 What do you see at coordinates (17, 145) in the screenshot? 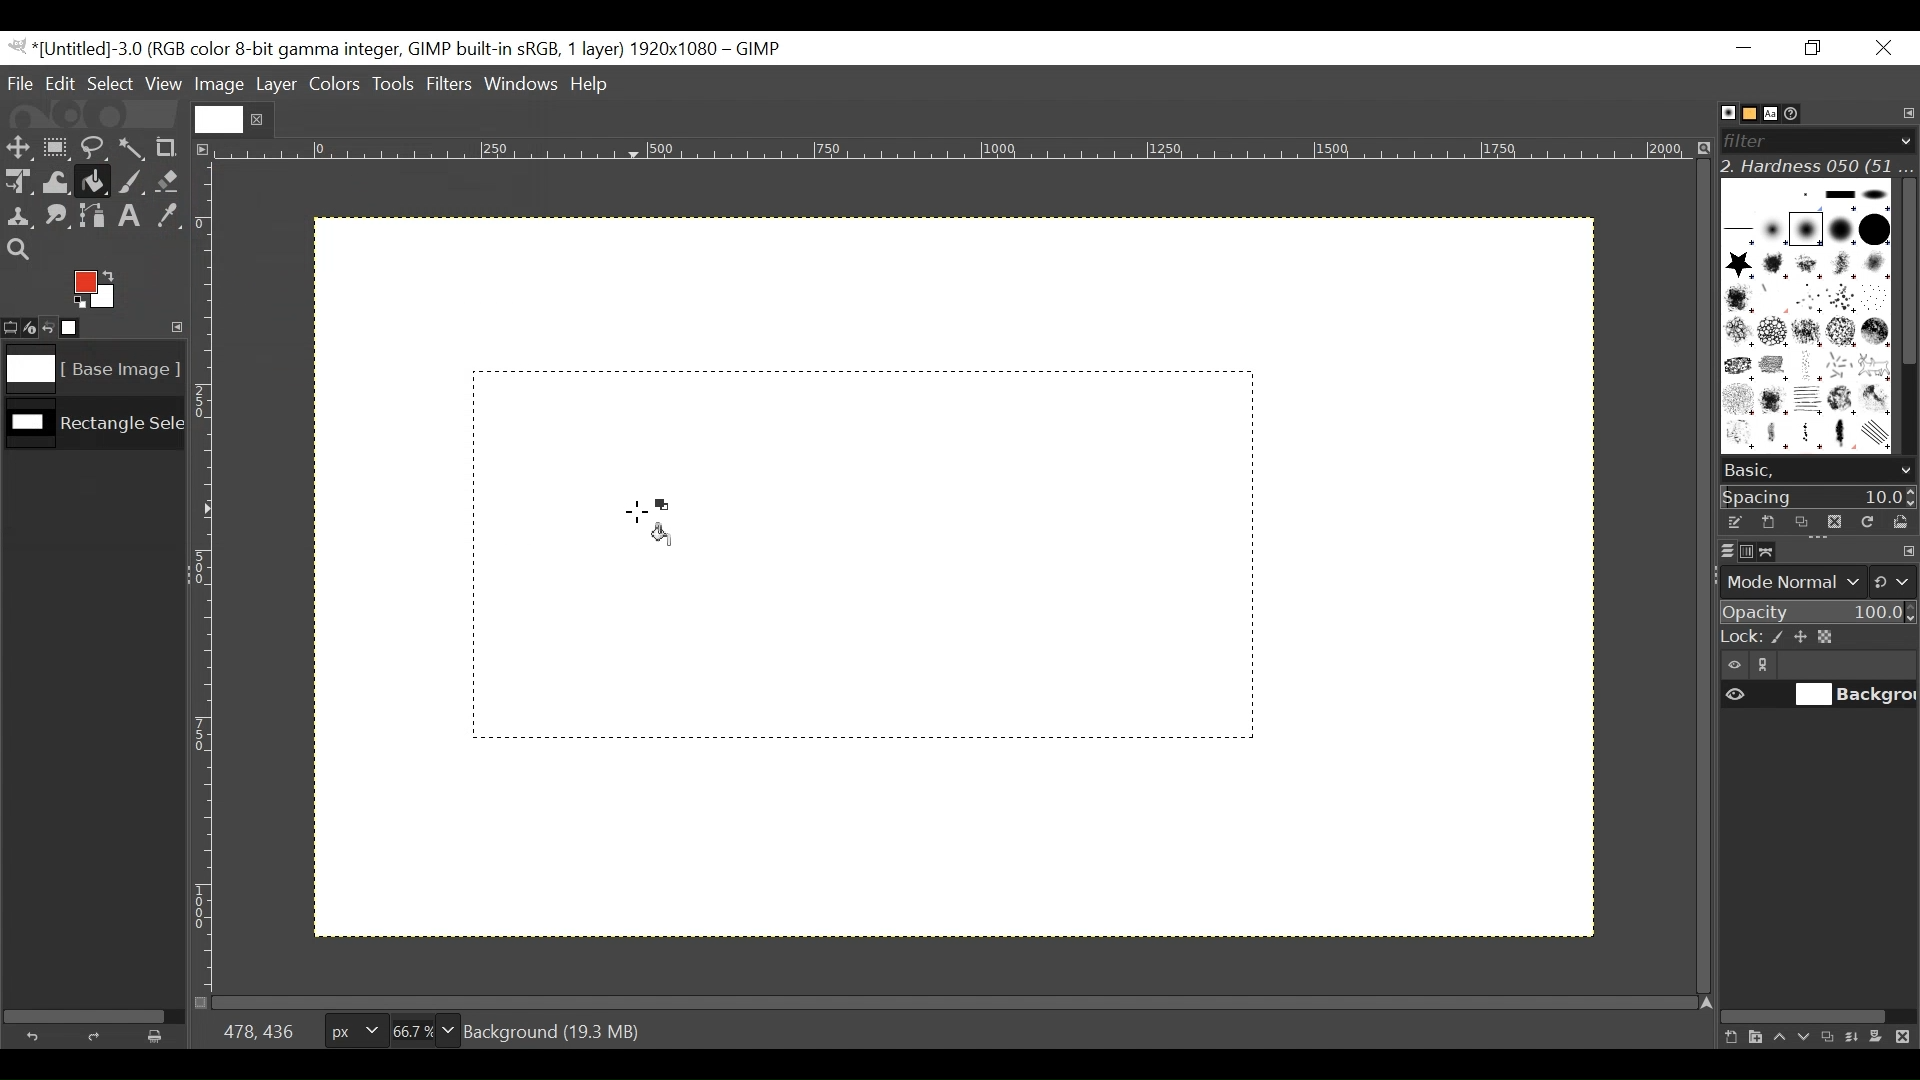
I see `Move tool` at bounding box center [17, 145].